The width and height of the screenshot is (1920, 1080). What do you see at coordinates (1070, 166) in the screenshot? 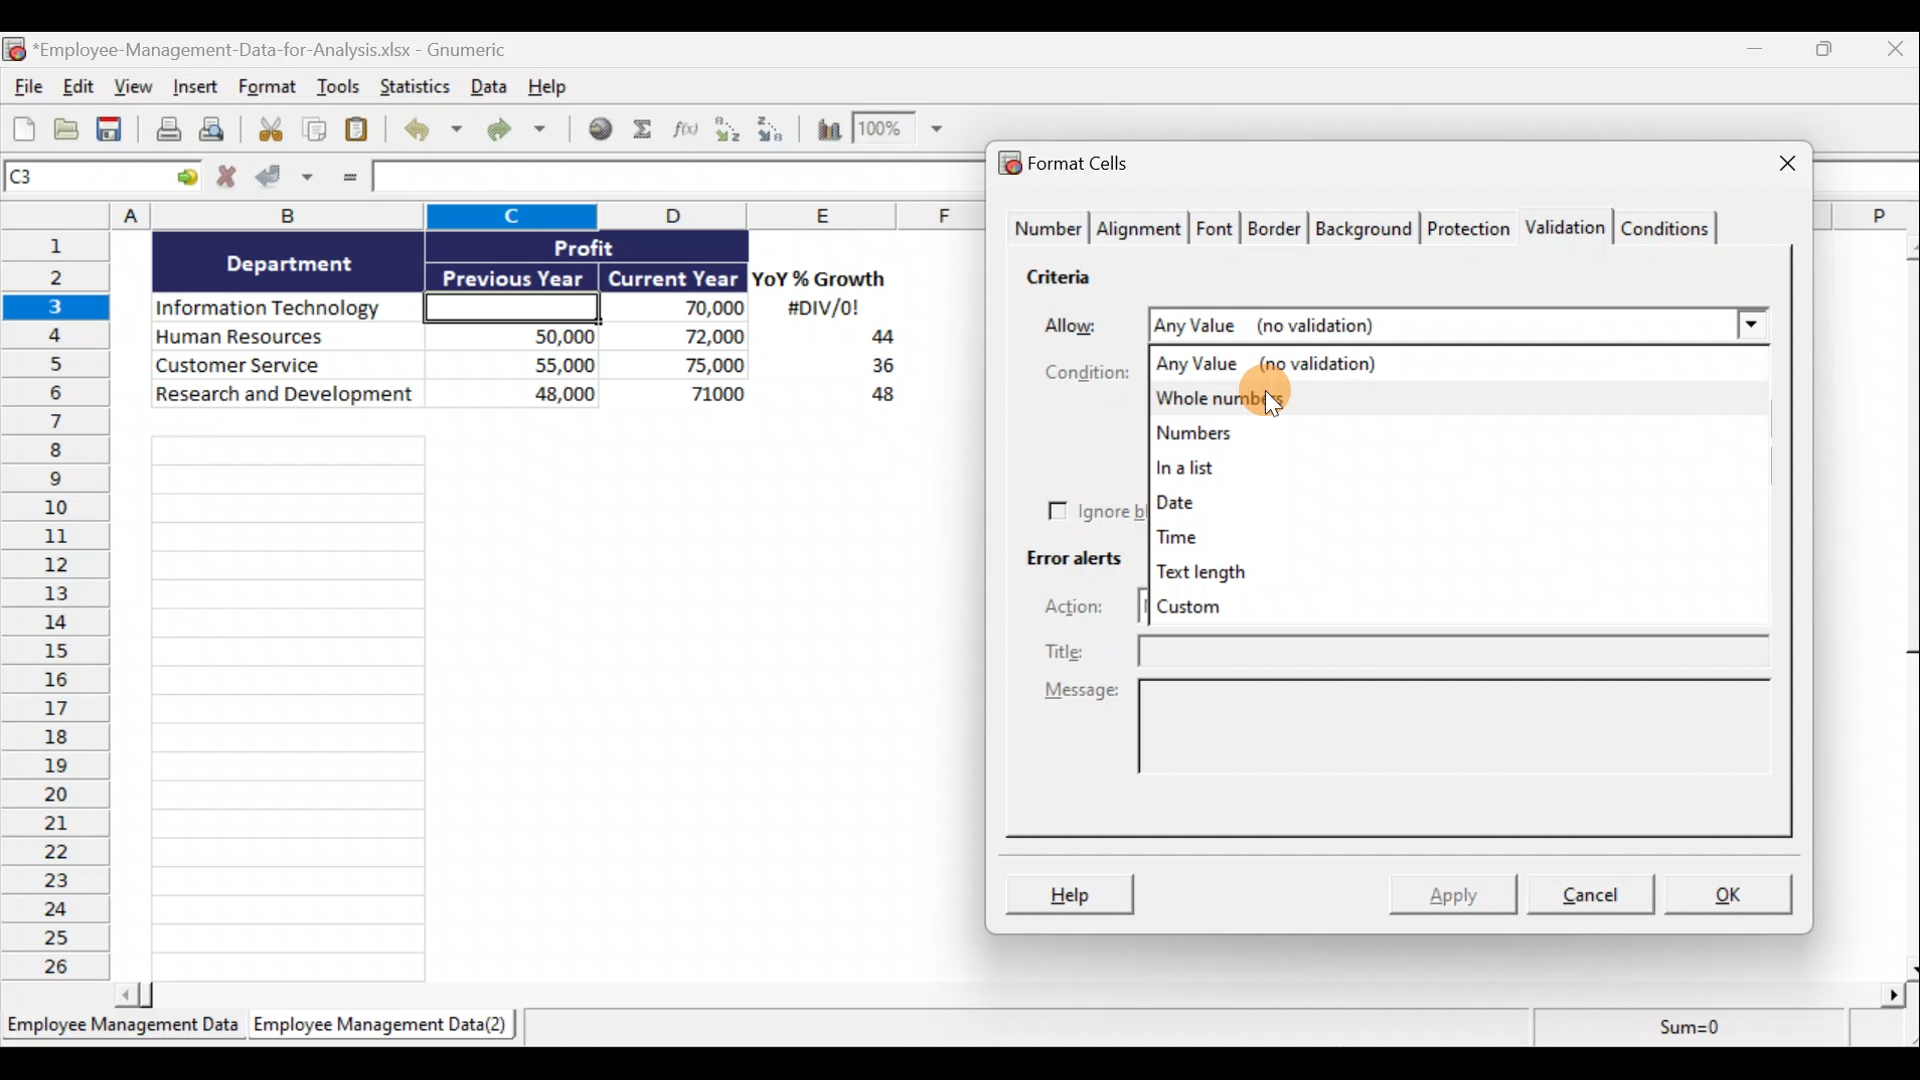
I see `Format cells` at bounding box center [1070, 166].